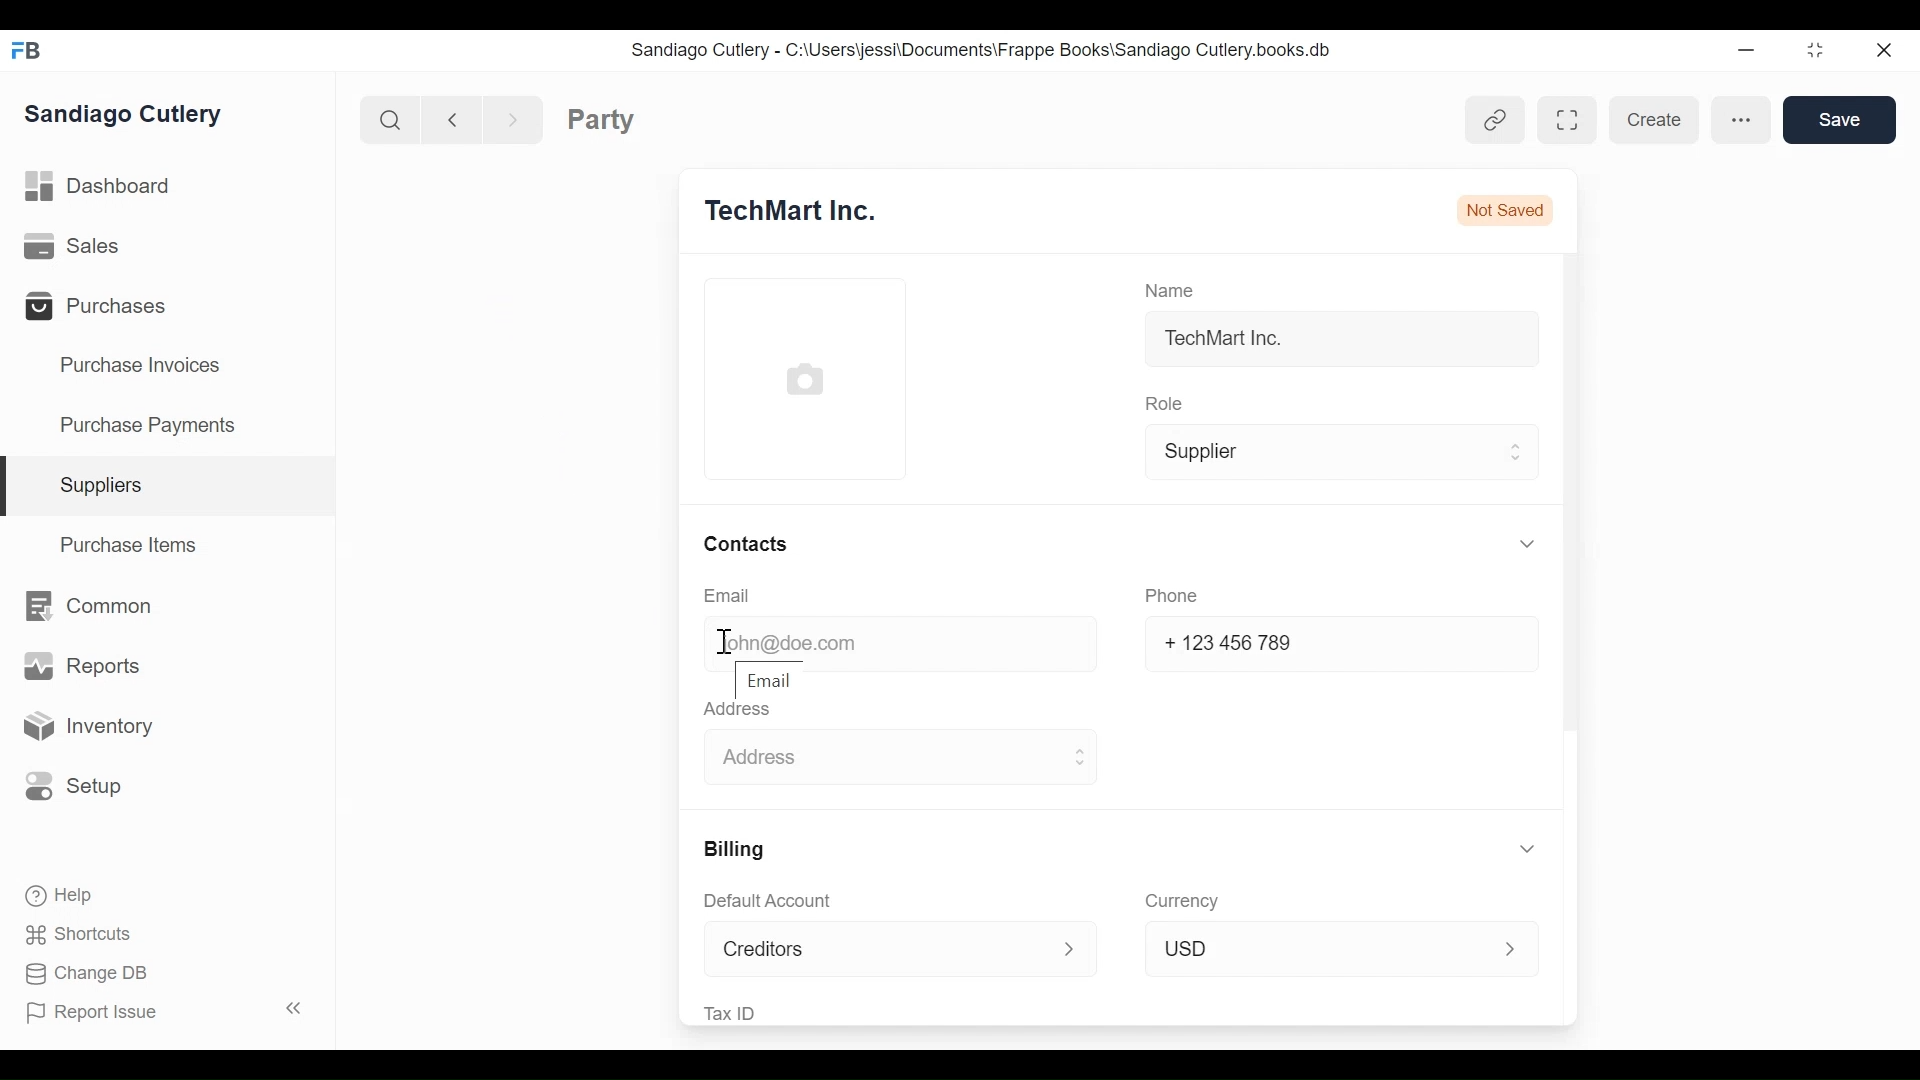  I want to click on Change DB, so click(95, 972).